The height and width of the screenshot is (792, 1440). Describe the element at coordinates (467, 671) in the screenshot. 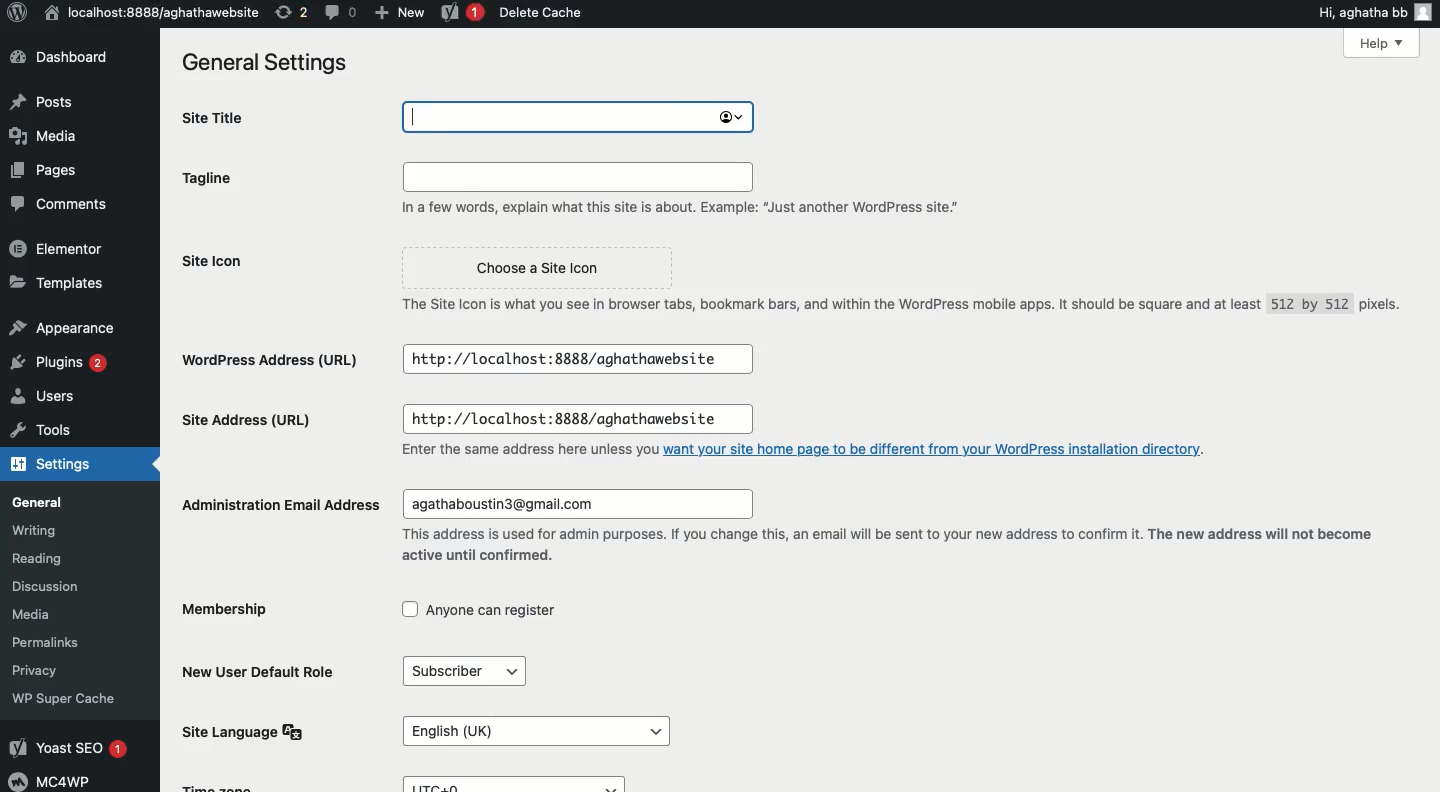

I see `Subscriber` at that location.